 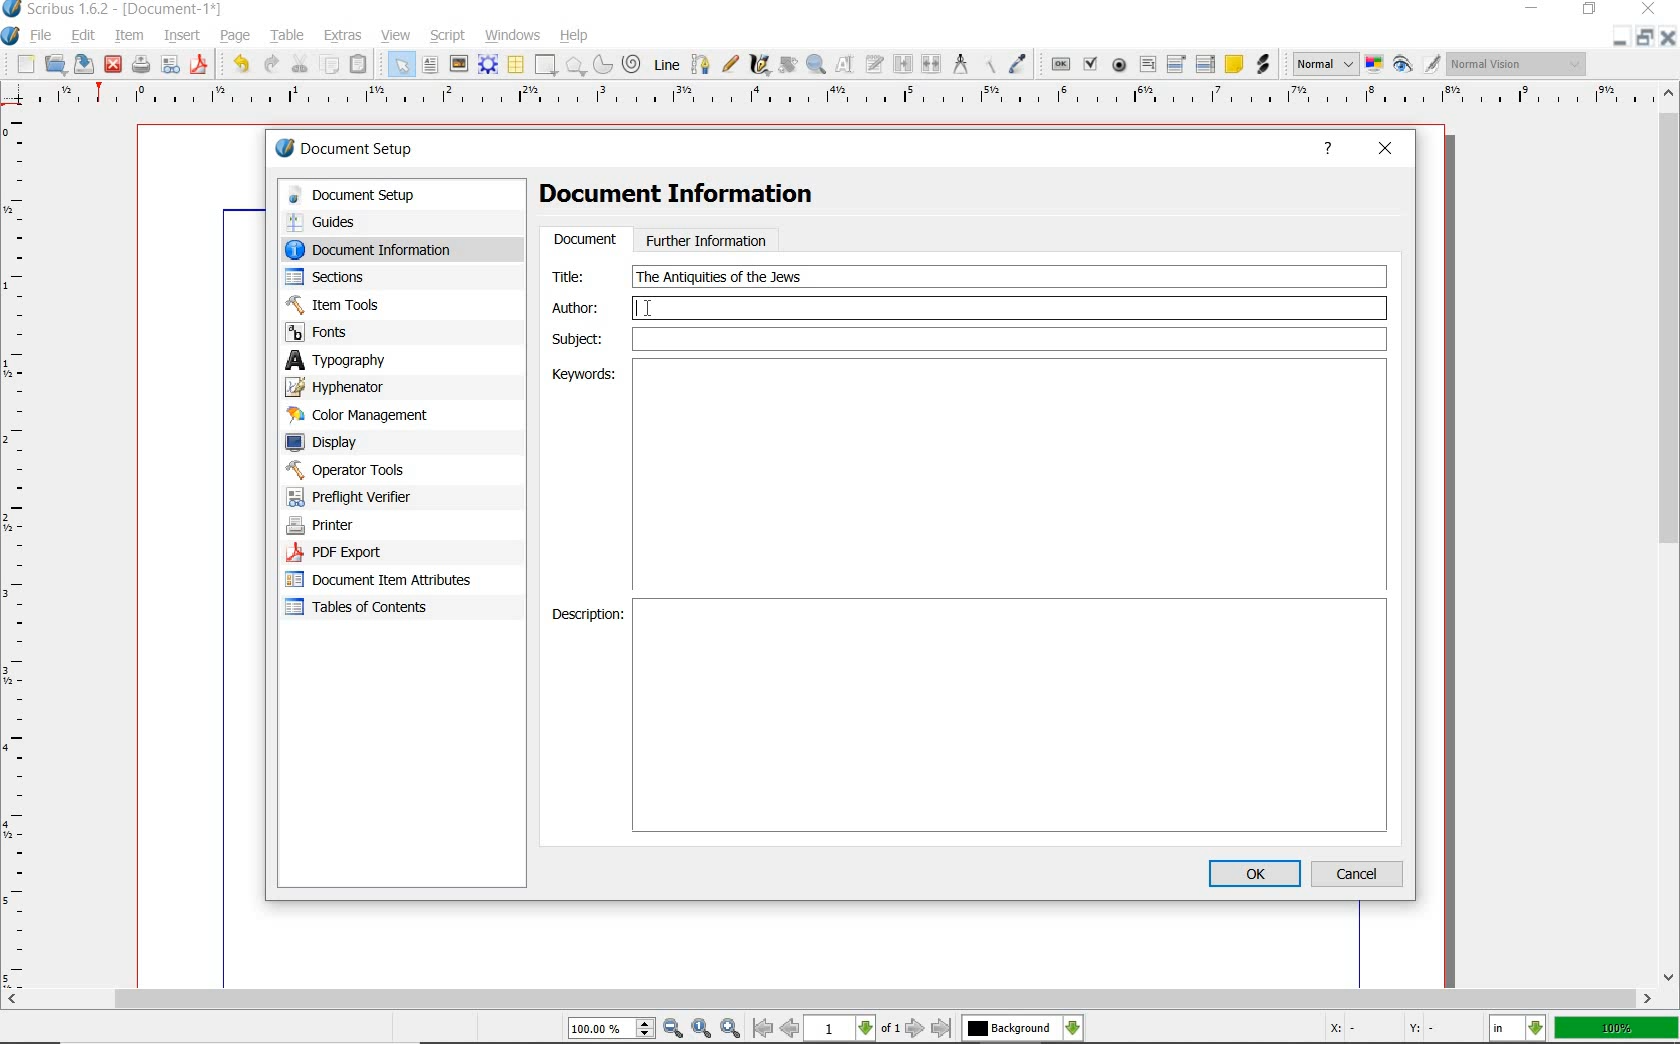 What do you see at coordinates (848, 100) in the screenshot?
I see `ruler` at bounding box center [848, 100].